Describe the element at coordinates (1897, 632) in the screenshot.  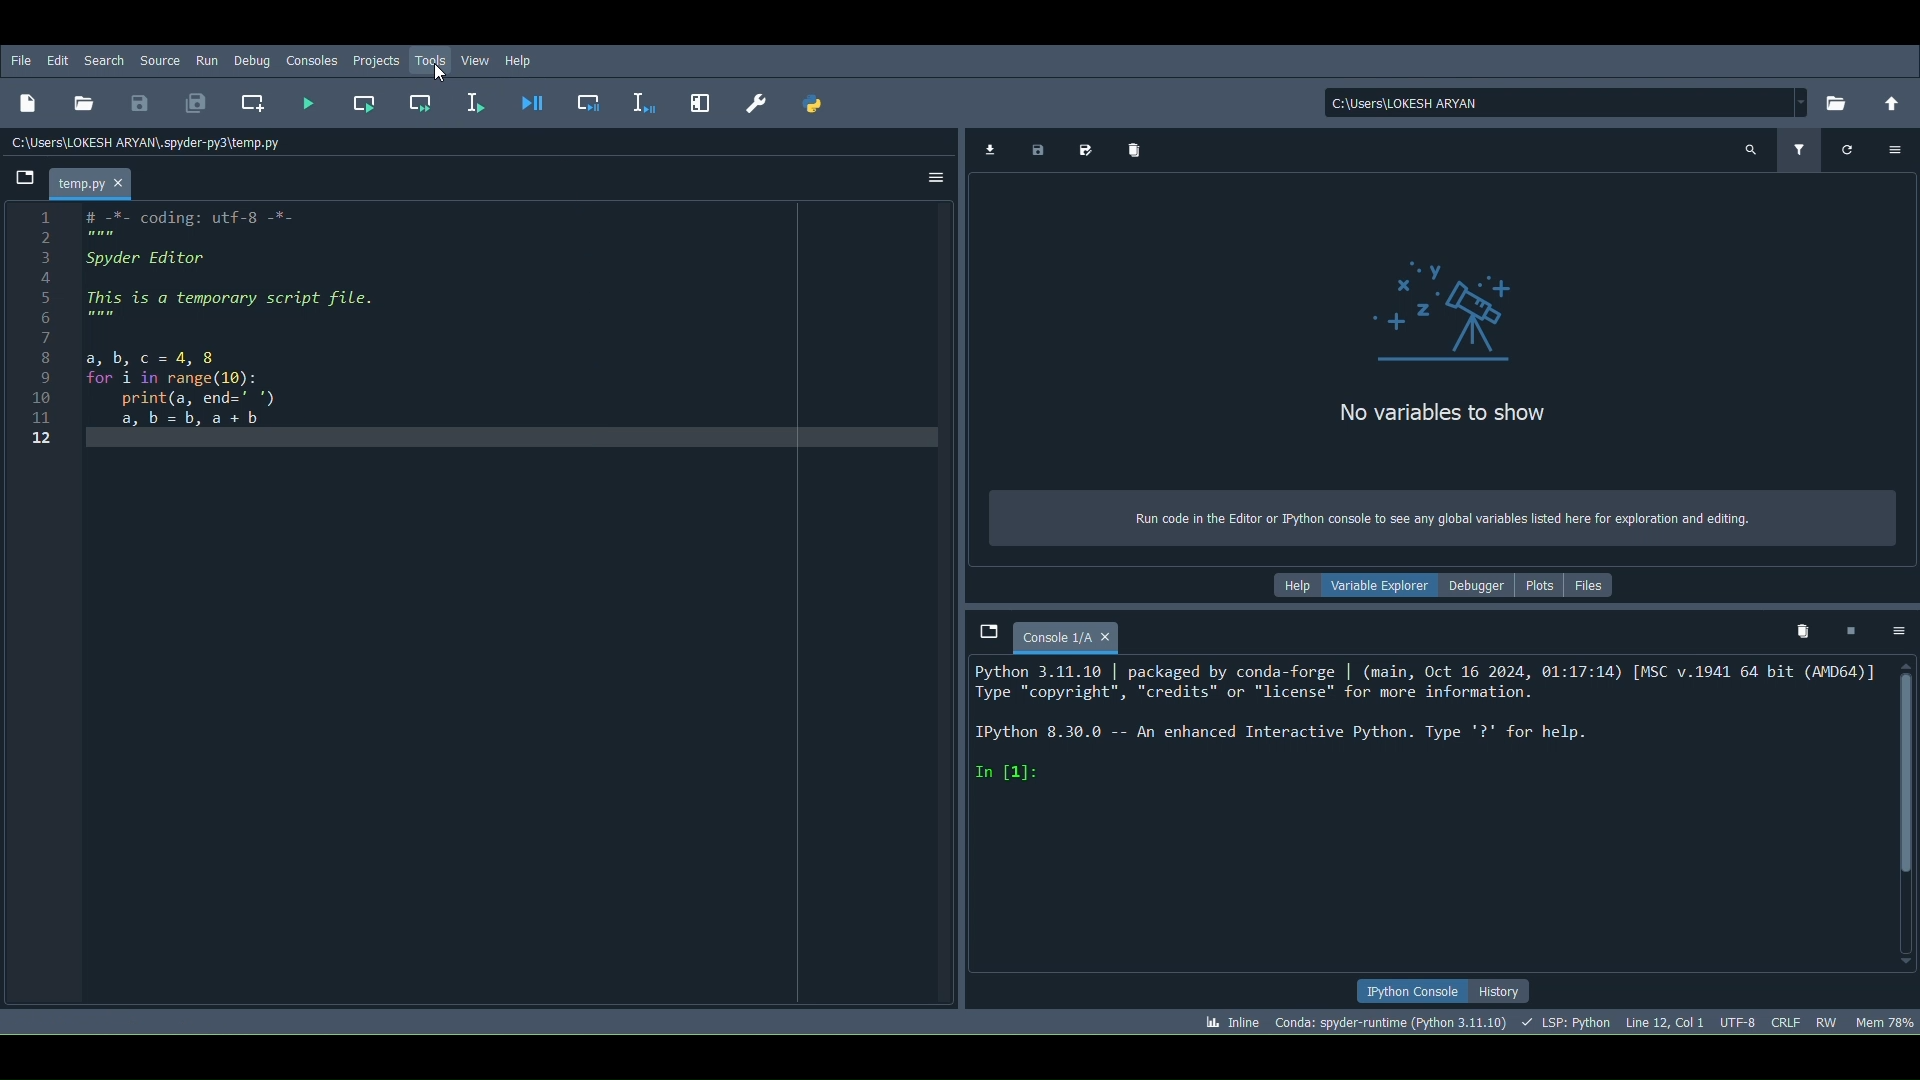
I see `Options` at that location.